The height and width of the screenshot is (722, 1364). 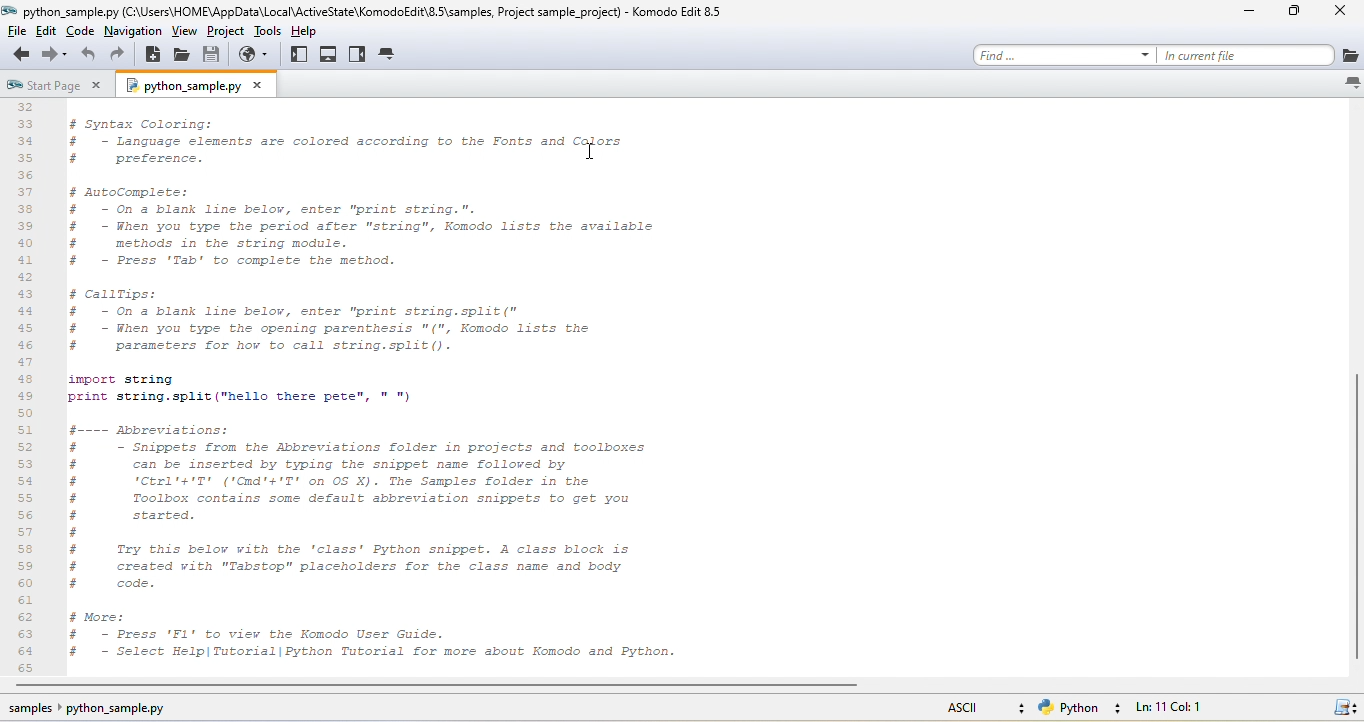 I want to click on help, so click(x=311, y=31).